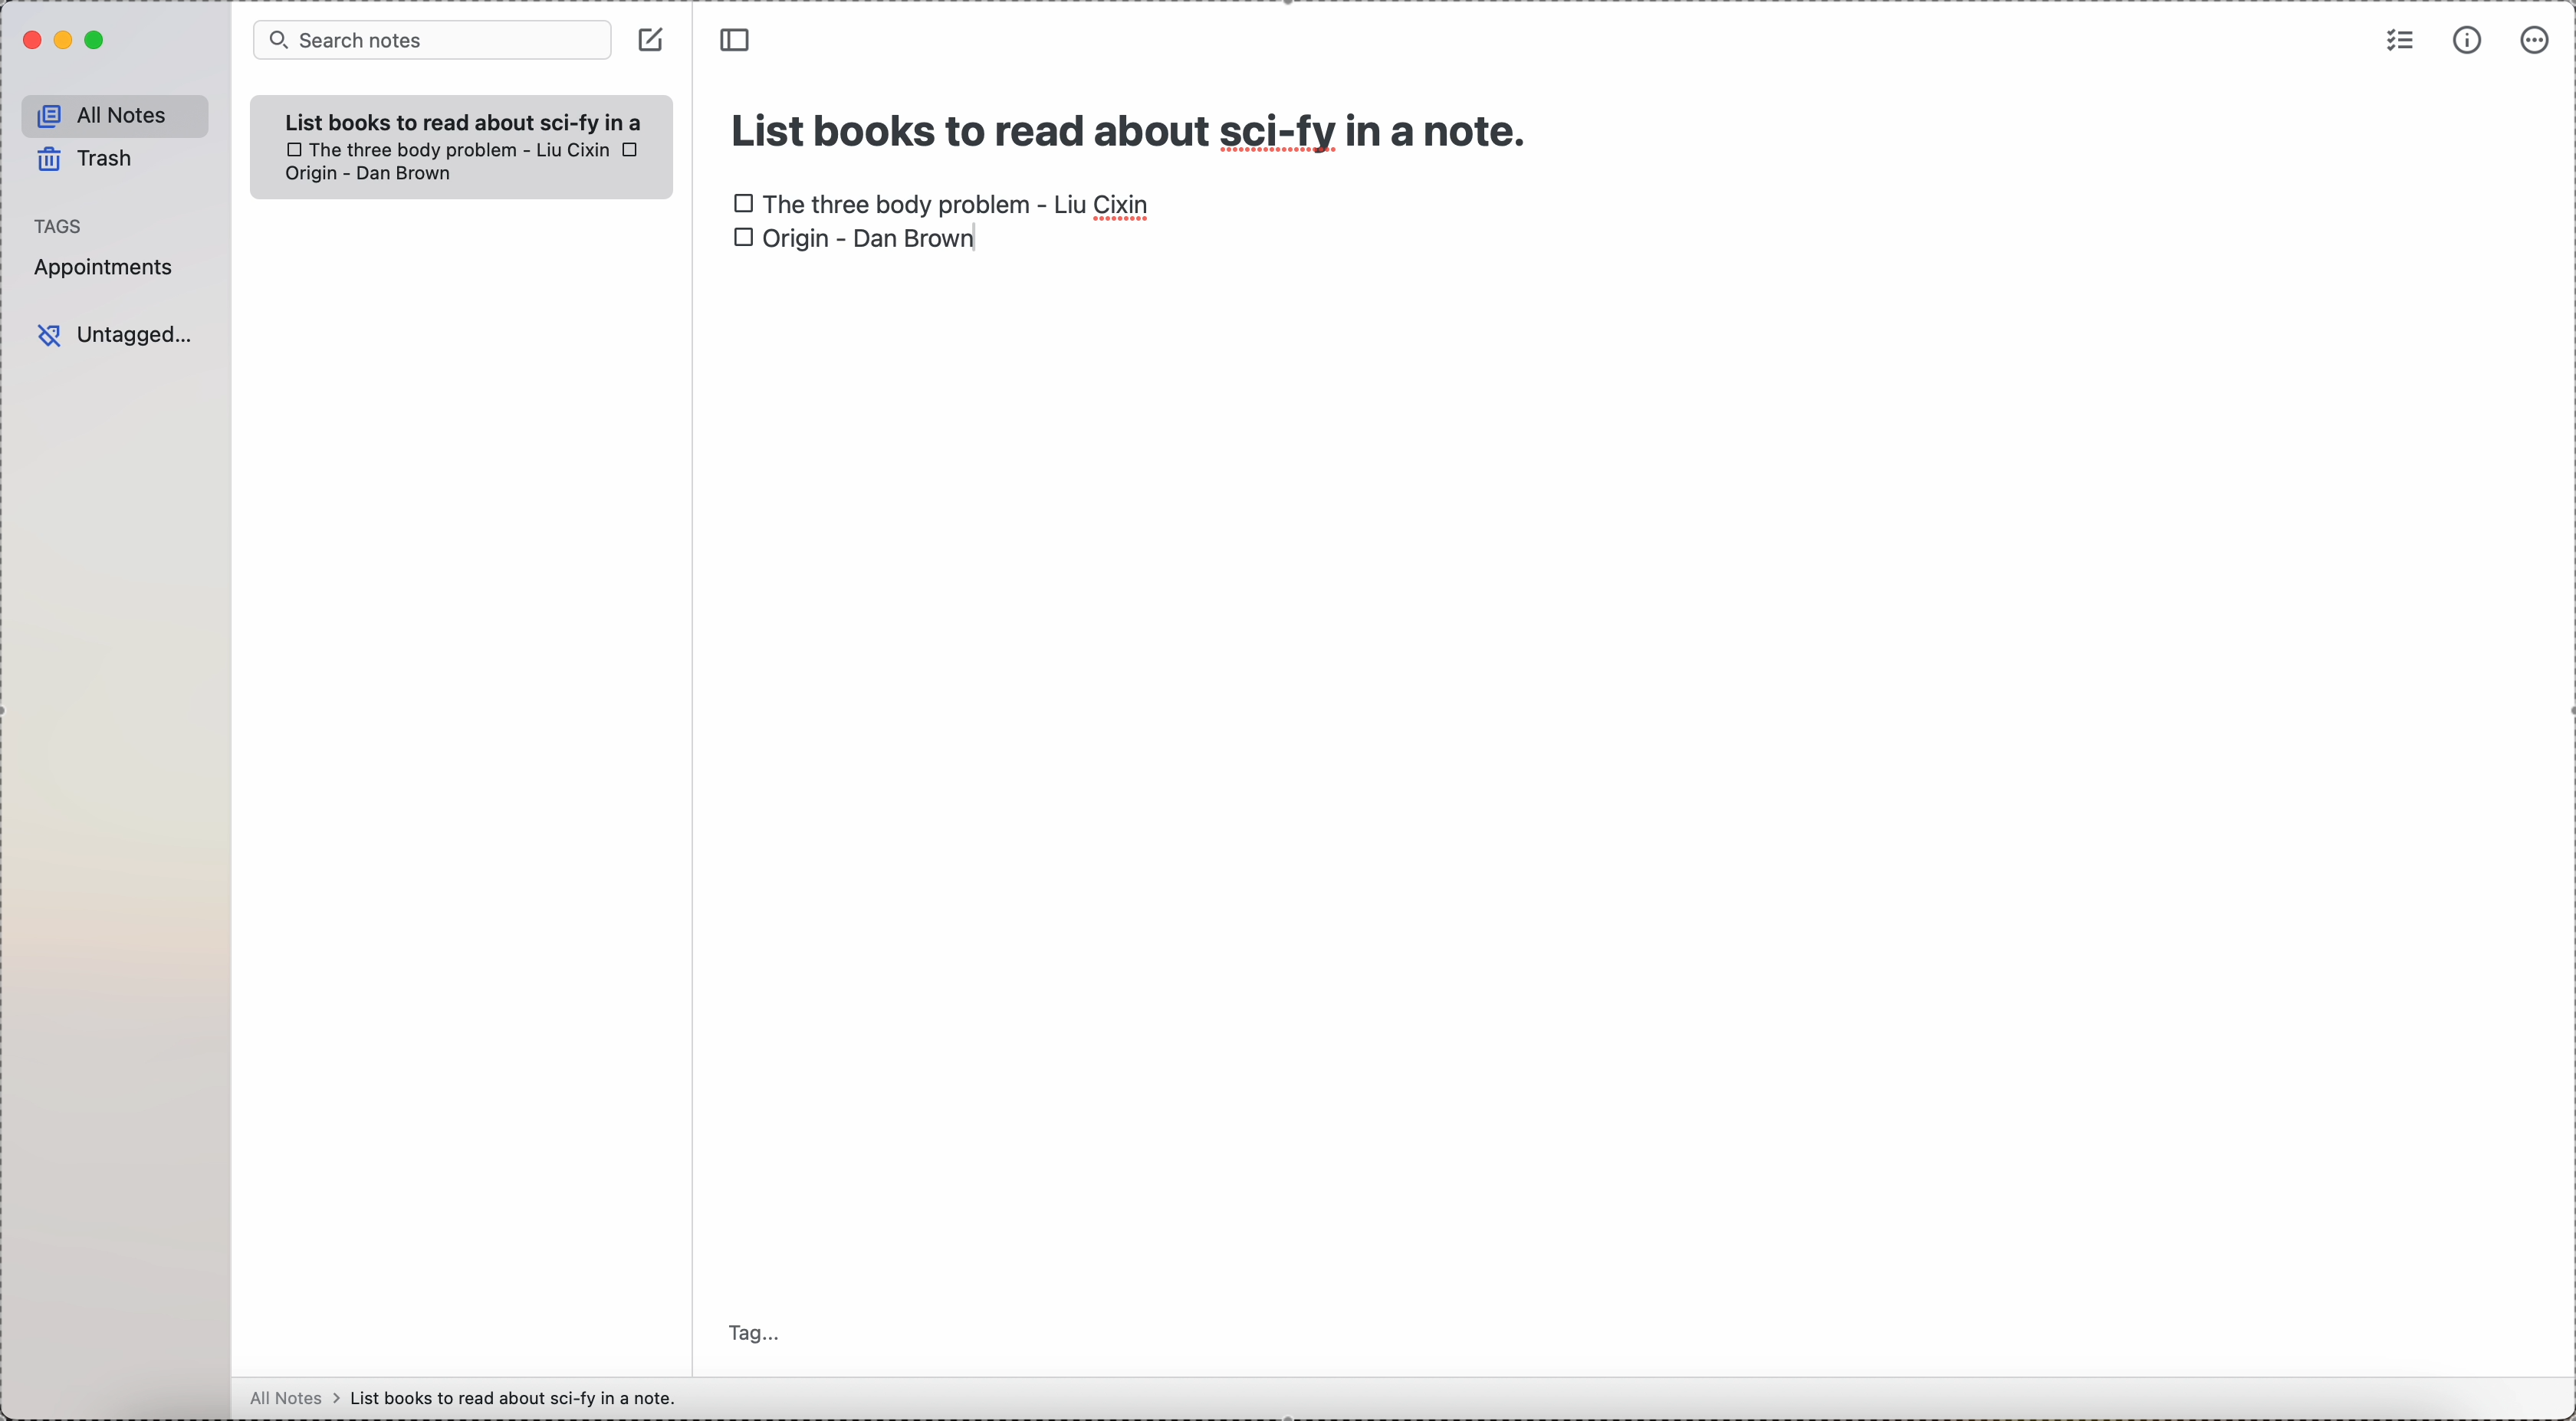 The height and width of the screenshot is (1421, 2576). I want to click on checkbox, so click(633, 150).